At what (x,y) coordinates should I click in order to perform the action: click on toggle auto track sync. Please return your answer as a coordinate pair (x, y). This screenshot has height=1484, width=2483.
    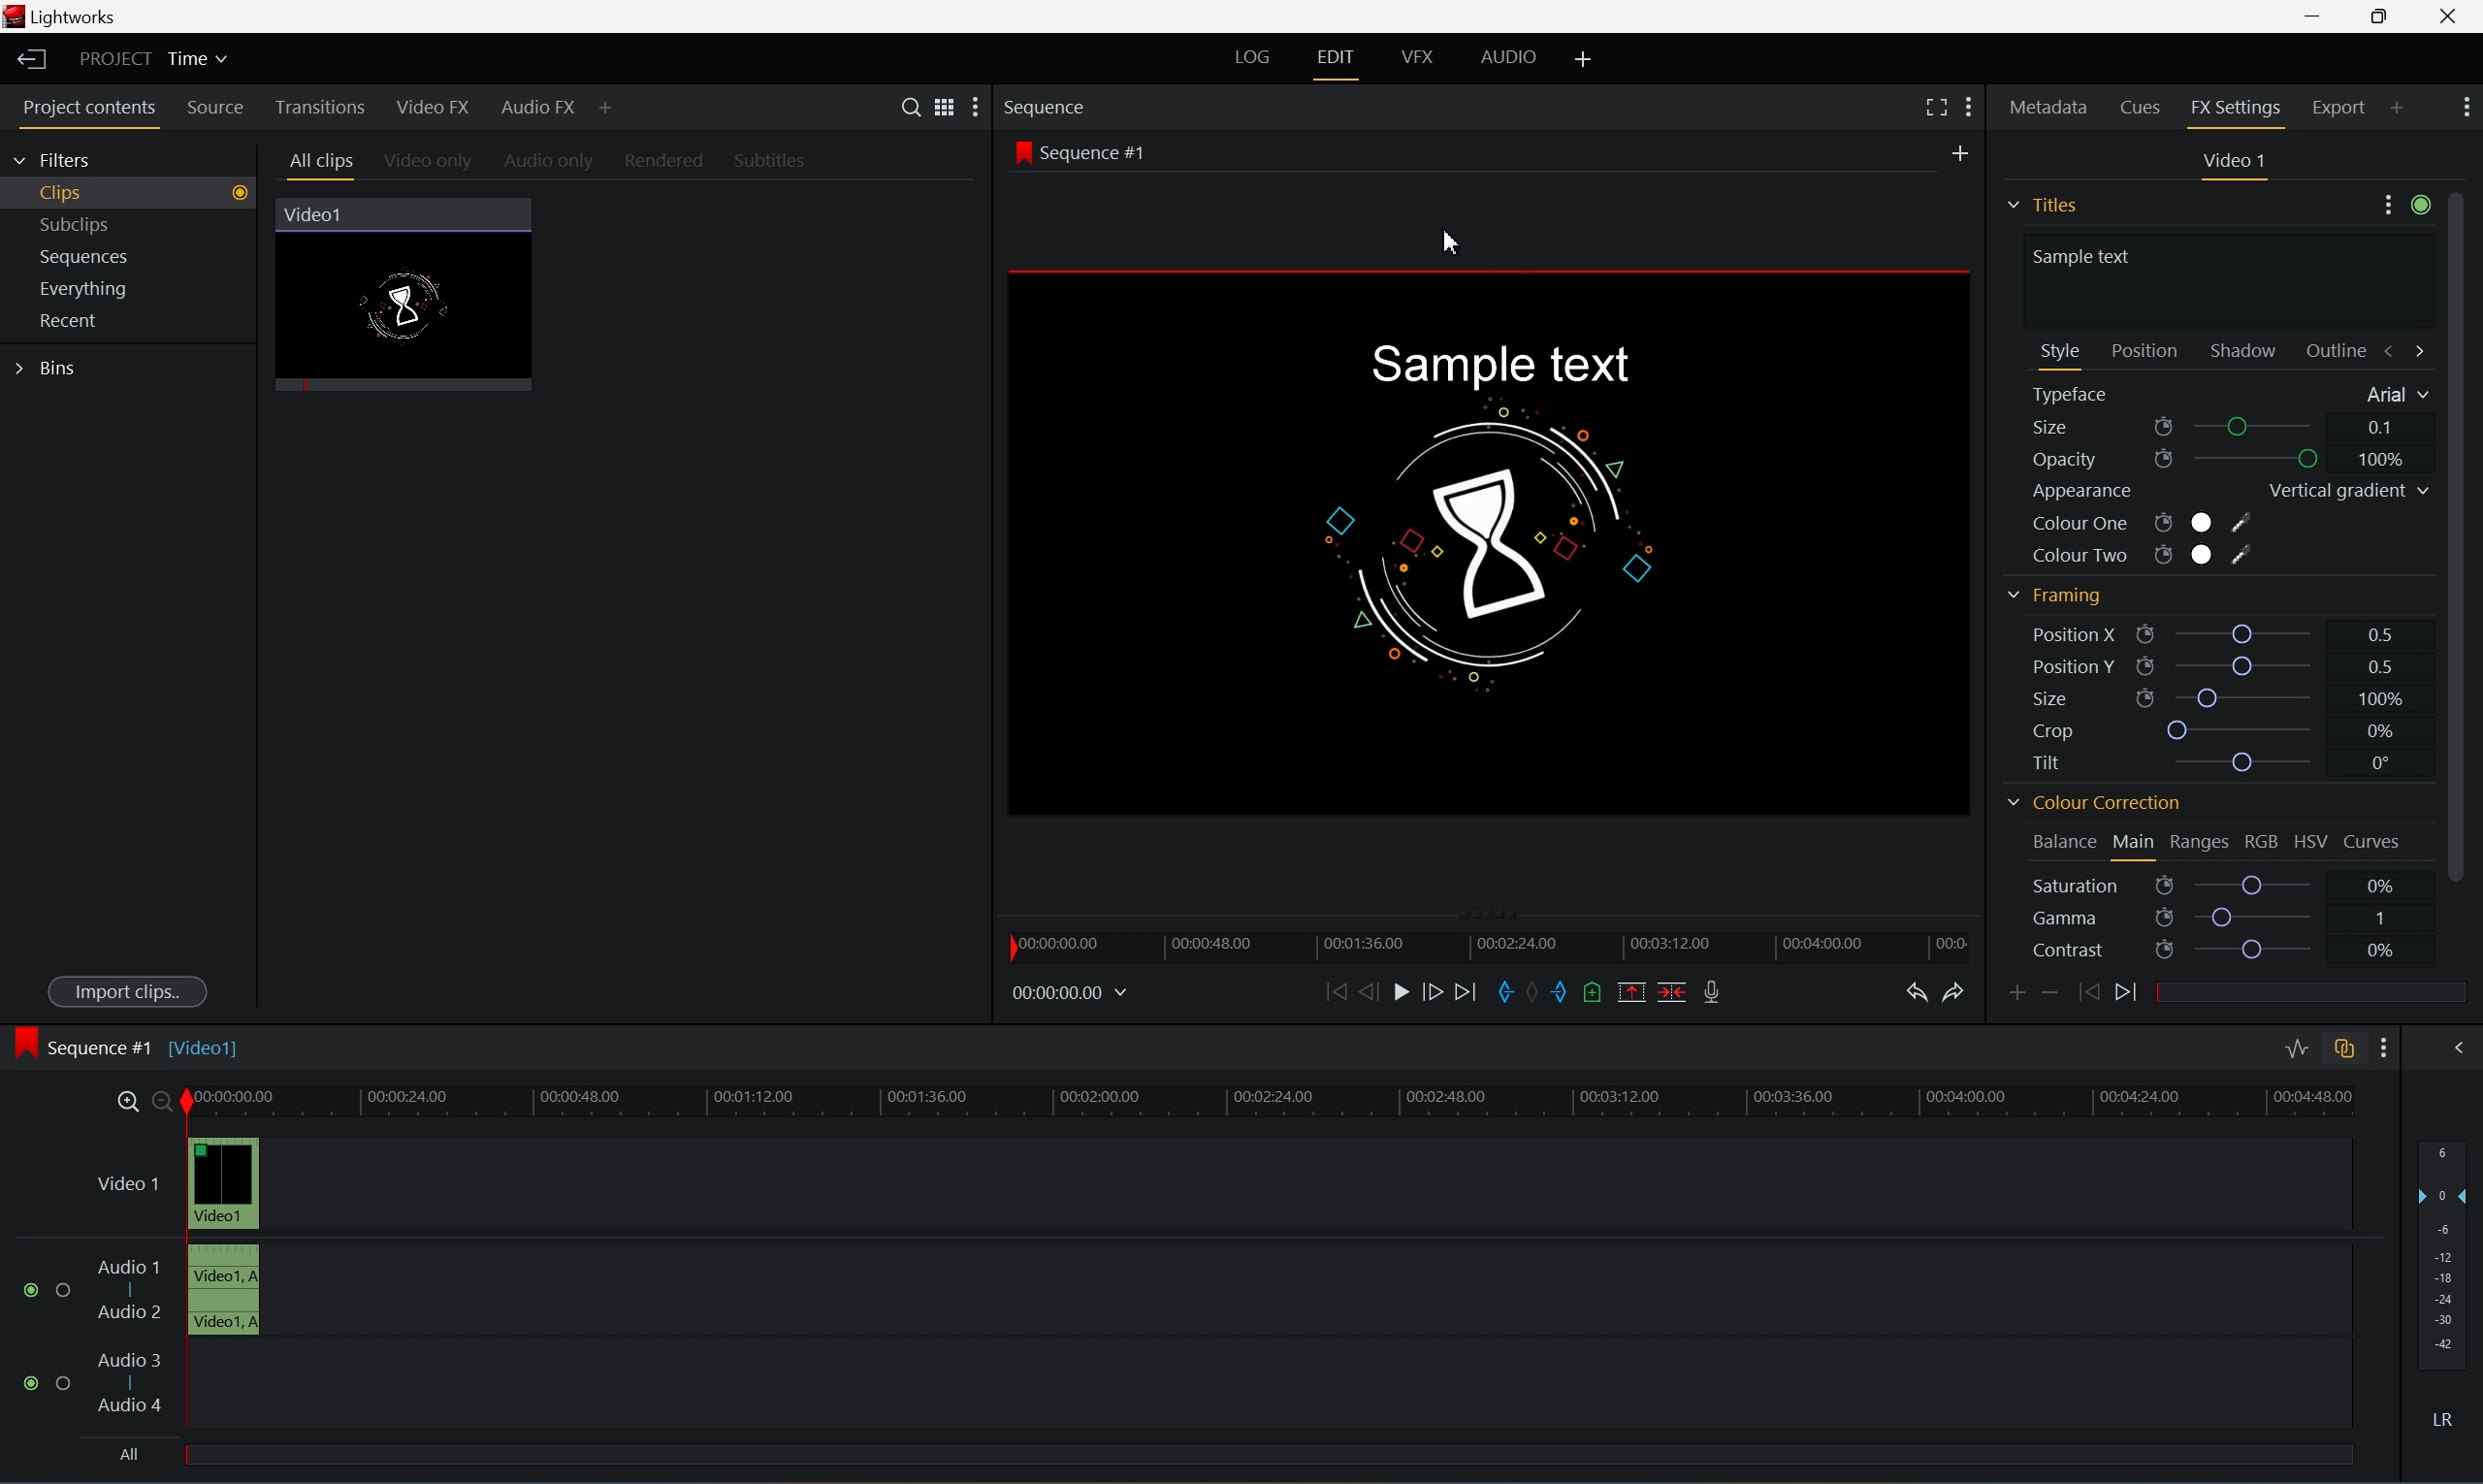
    Looking at the image, I should click on (2343, 1050).